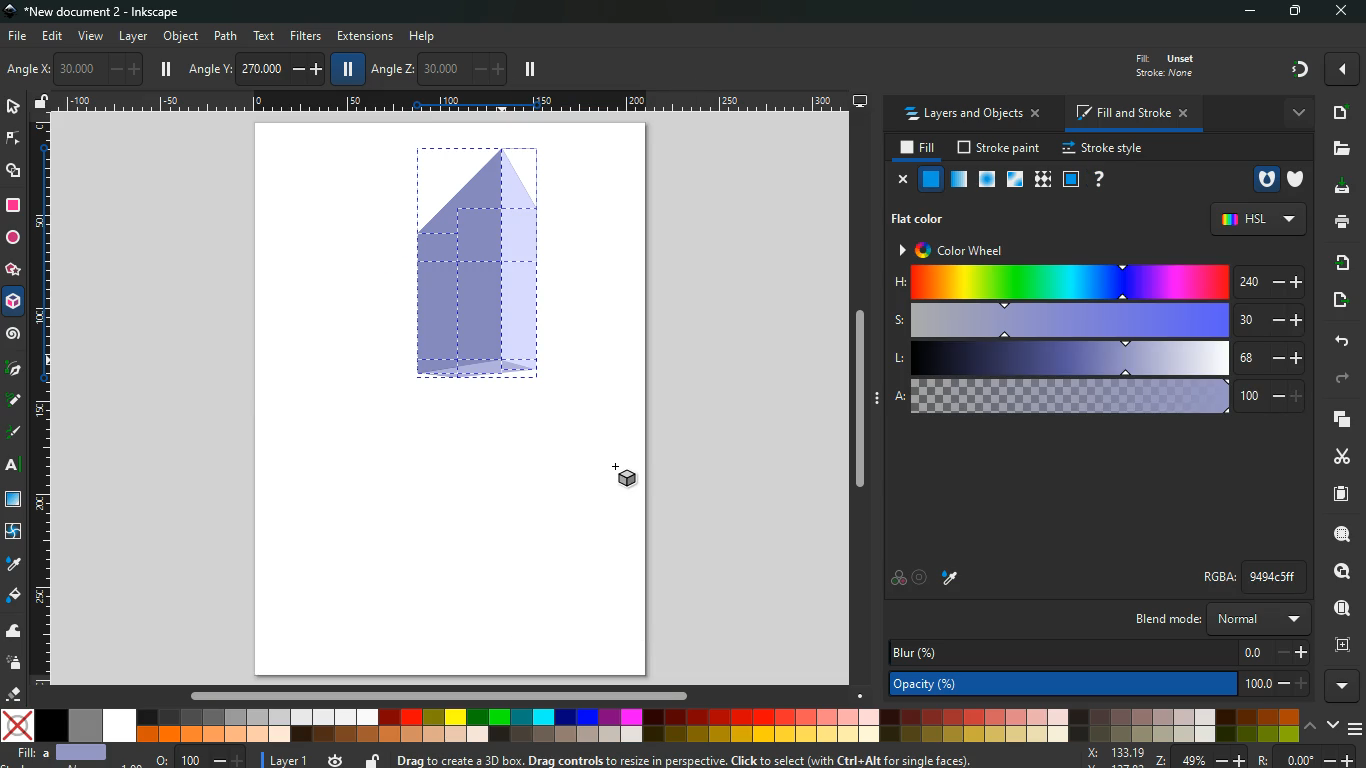  Describe the element at coordinates (1337, 262) in the screenshot. I see `receive` at that location.